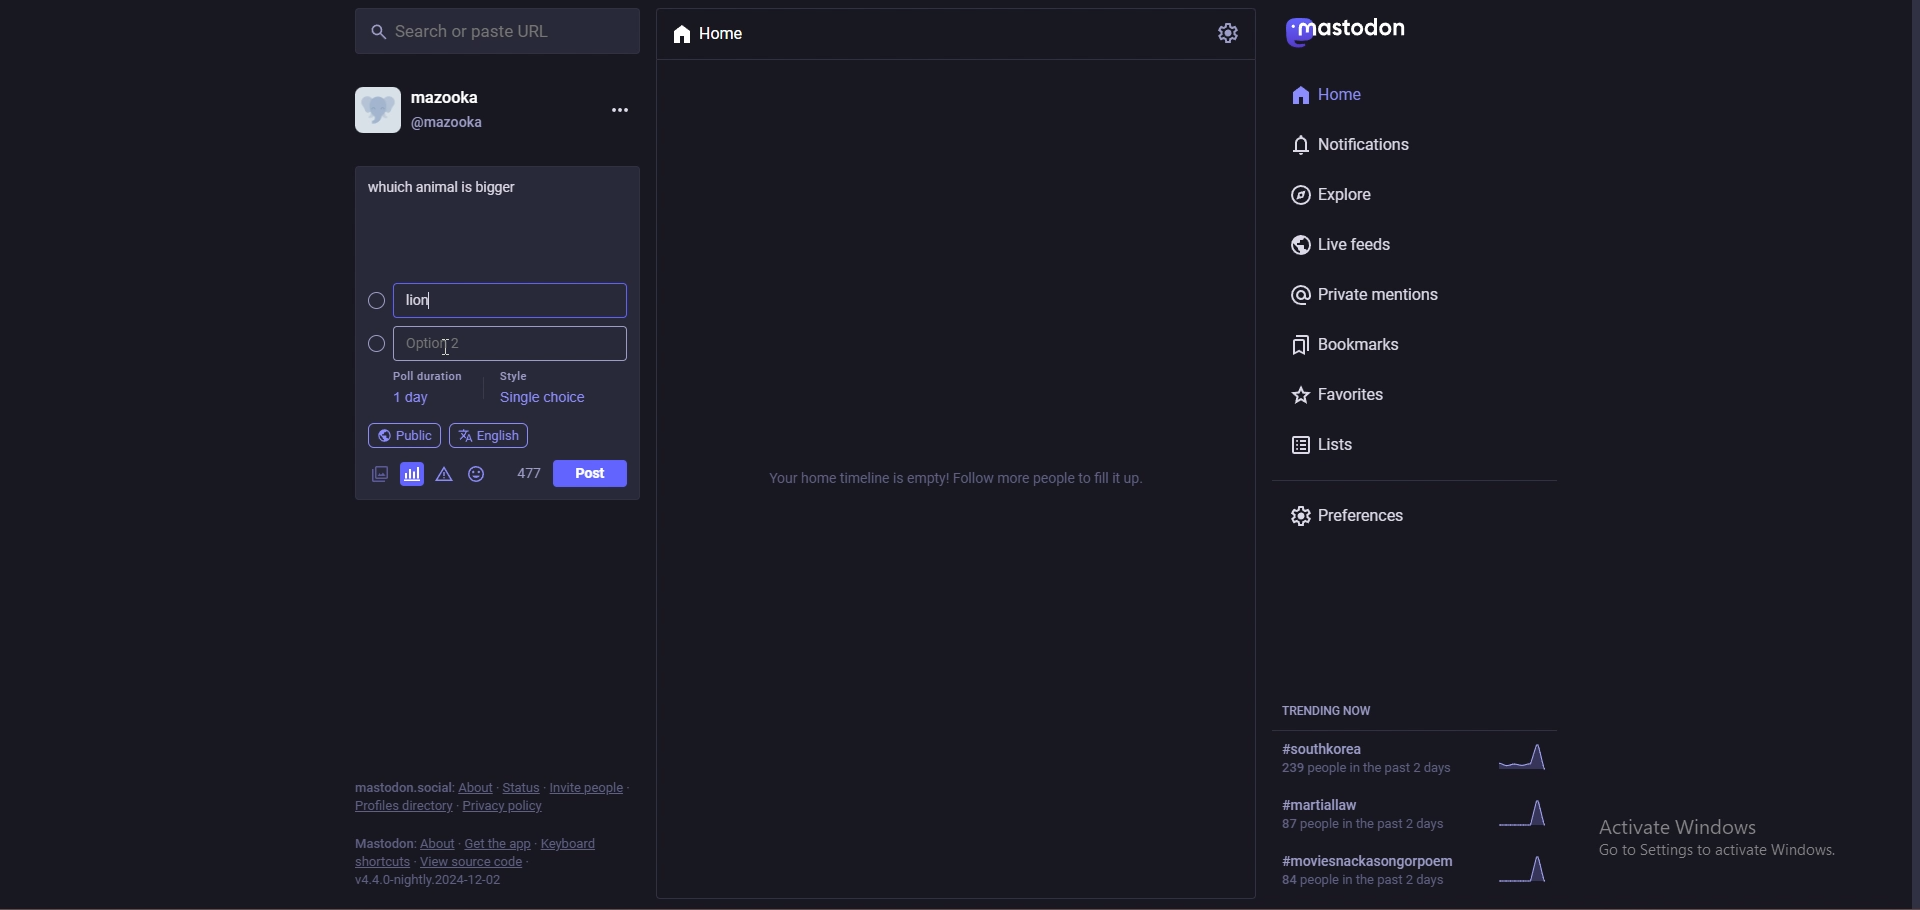 This screenshot has width=1920, height=910. I want to click on warning, so click(444, 476).